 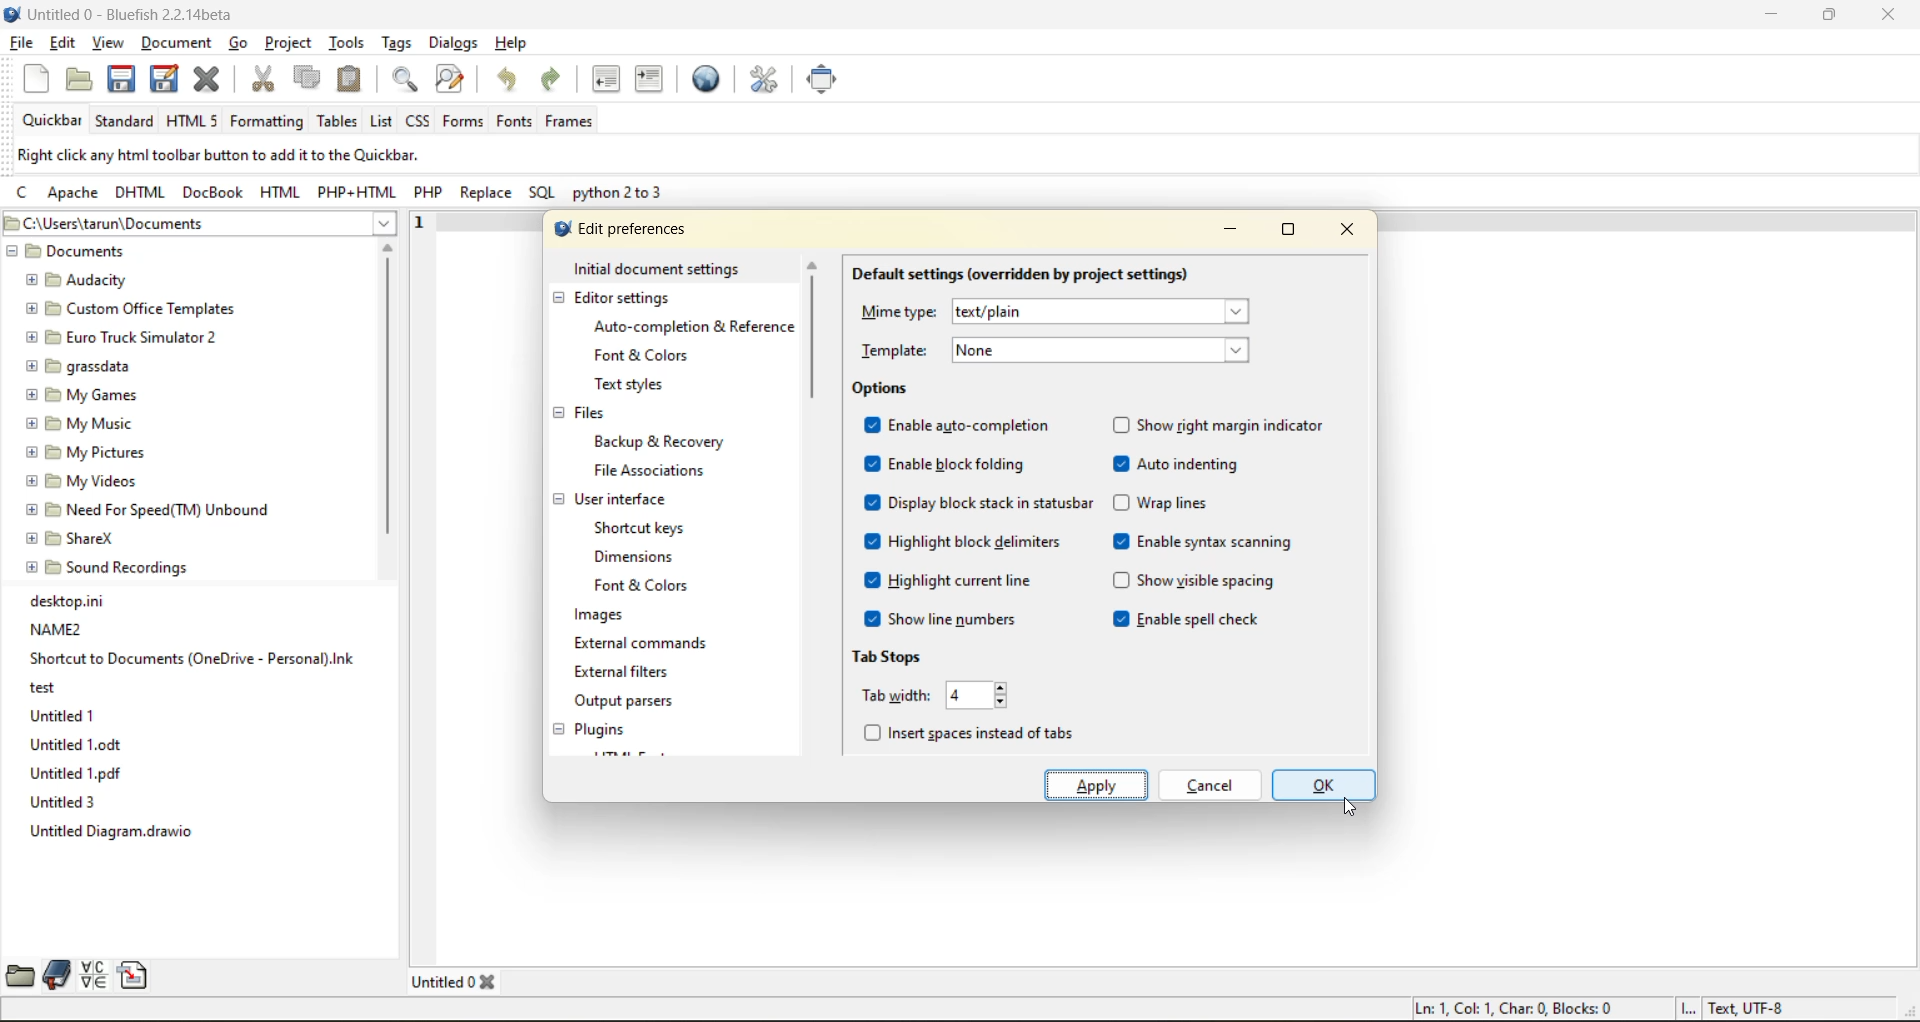 I want to click on user interface, so click(x=624, y=499).